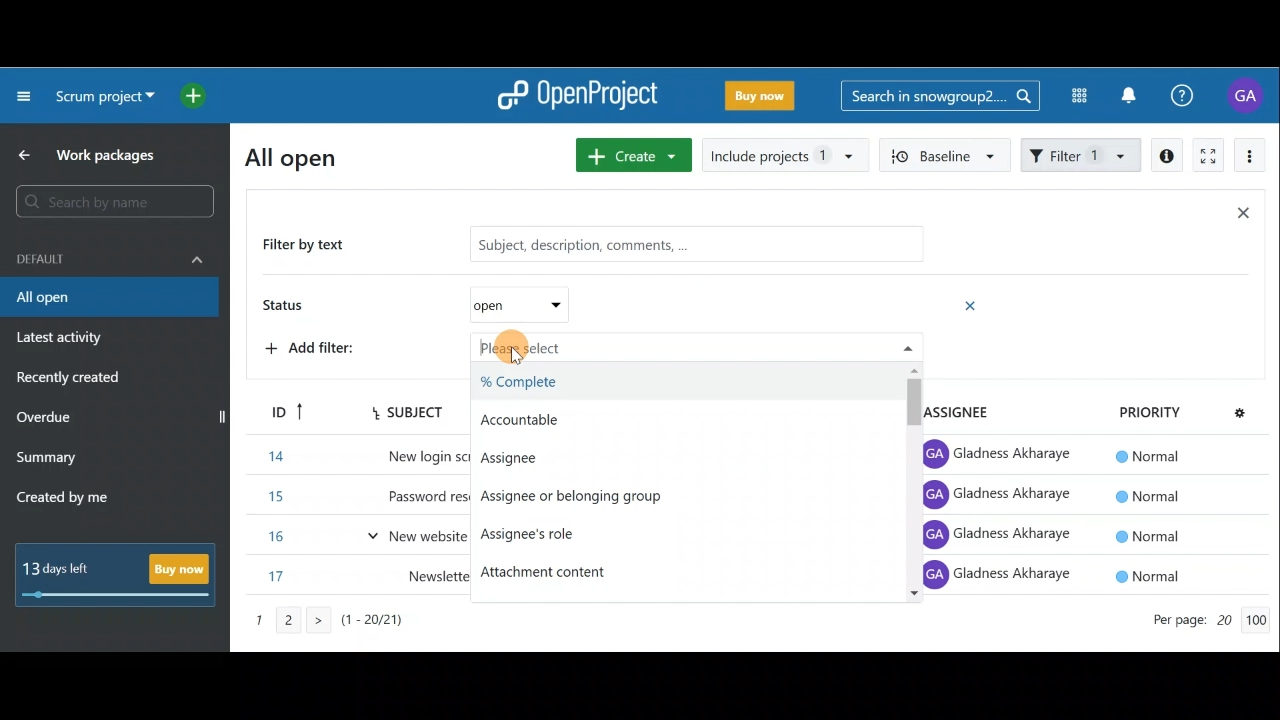 Image resolution: width=1280 pixels, height=720 pixels. I want to click on Close, so click(1242, 217).